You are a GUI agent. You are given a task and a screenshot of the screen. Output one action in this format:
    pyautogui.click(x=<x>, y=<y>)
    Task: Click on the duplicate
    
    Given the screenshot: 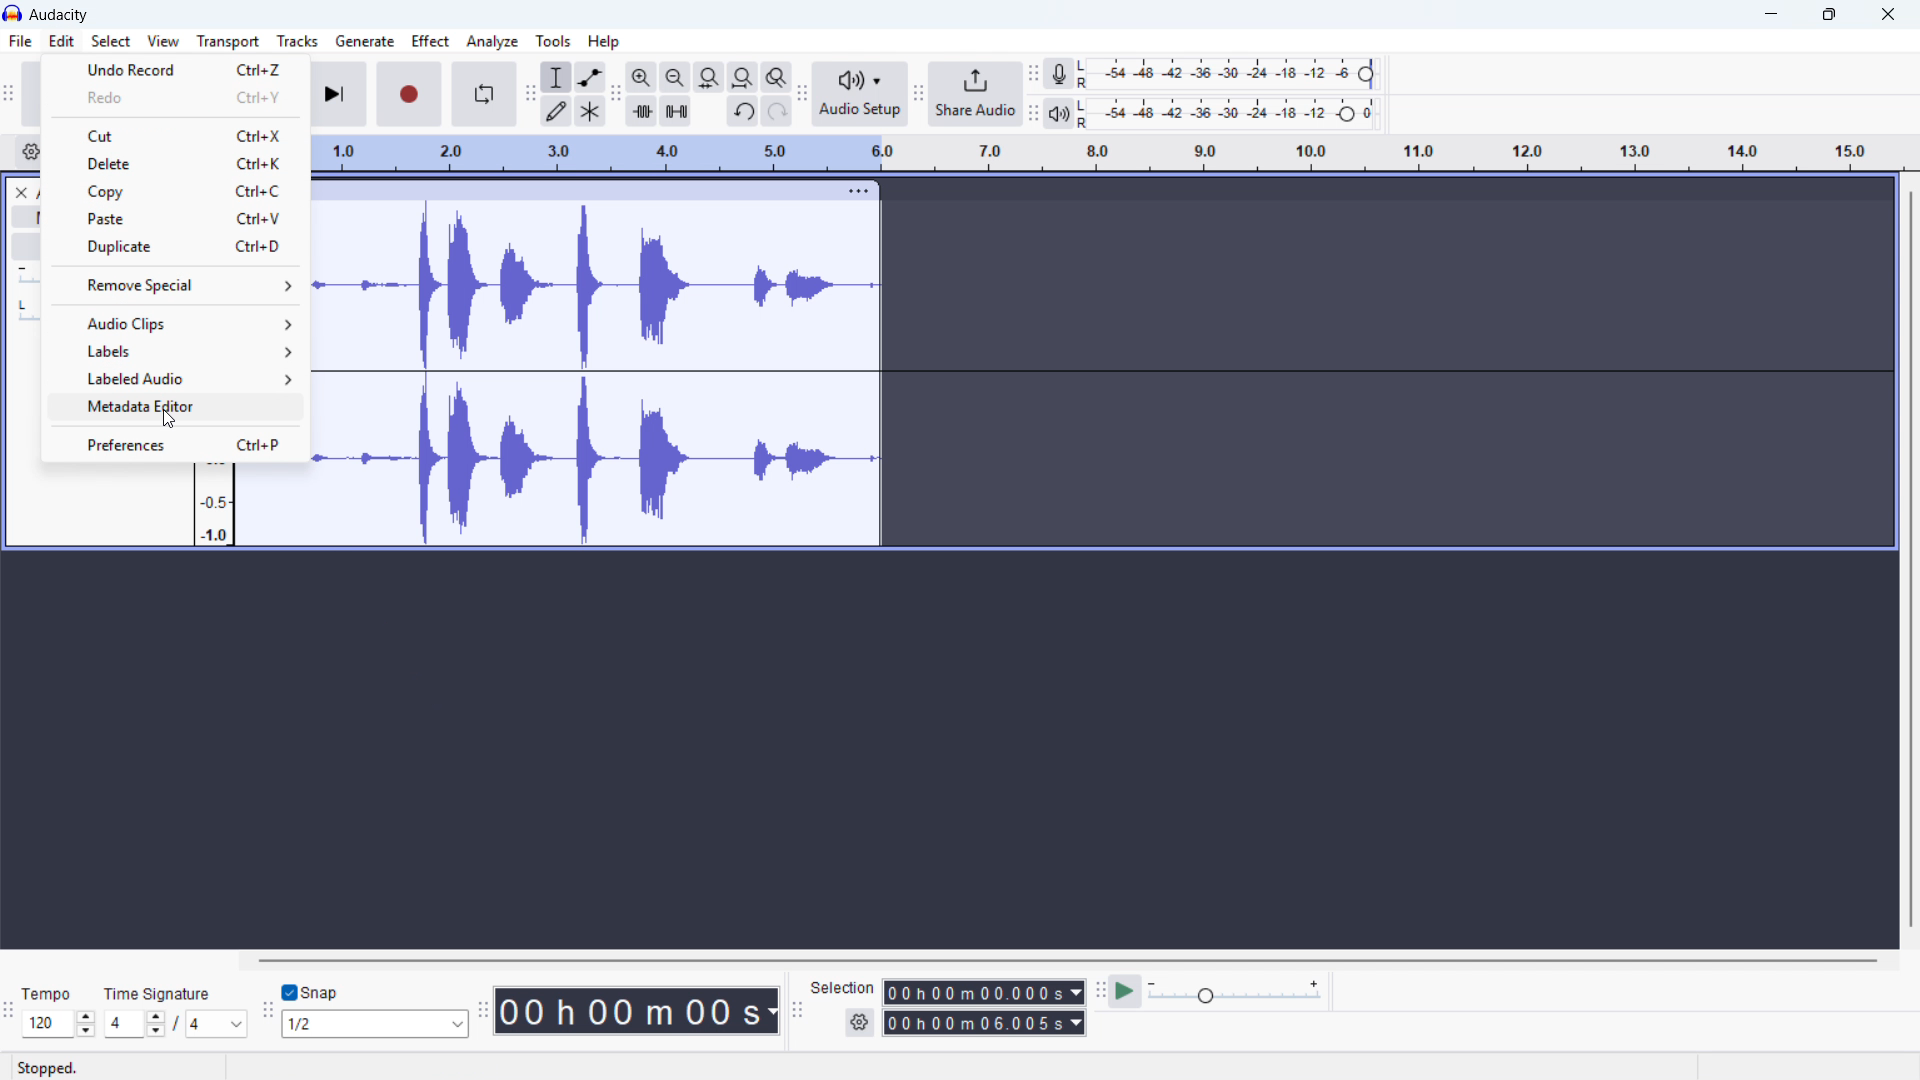 What is the action you would take?
    pyautogui.click(x=174, y=247)
    